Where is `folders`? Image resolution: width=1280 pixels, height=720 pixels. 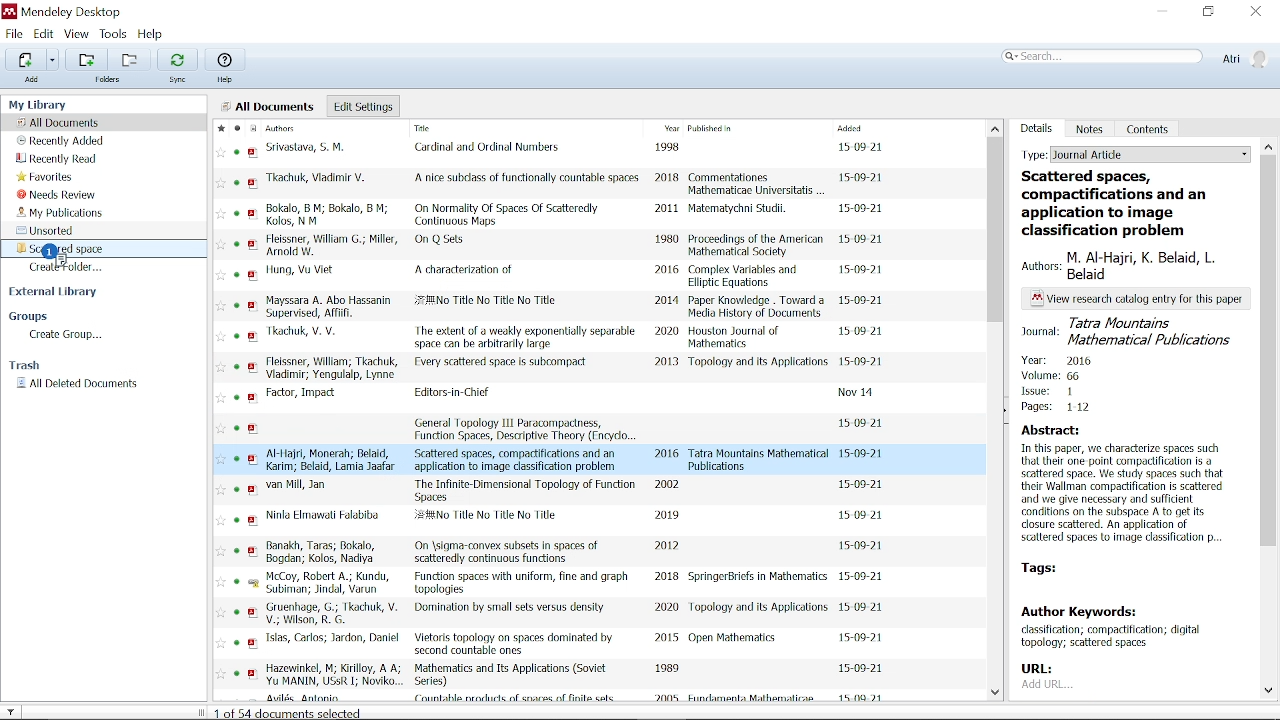 folders is located at coordinates (112, 81).